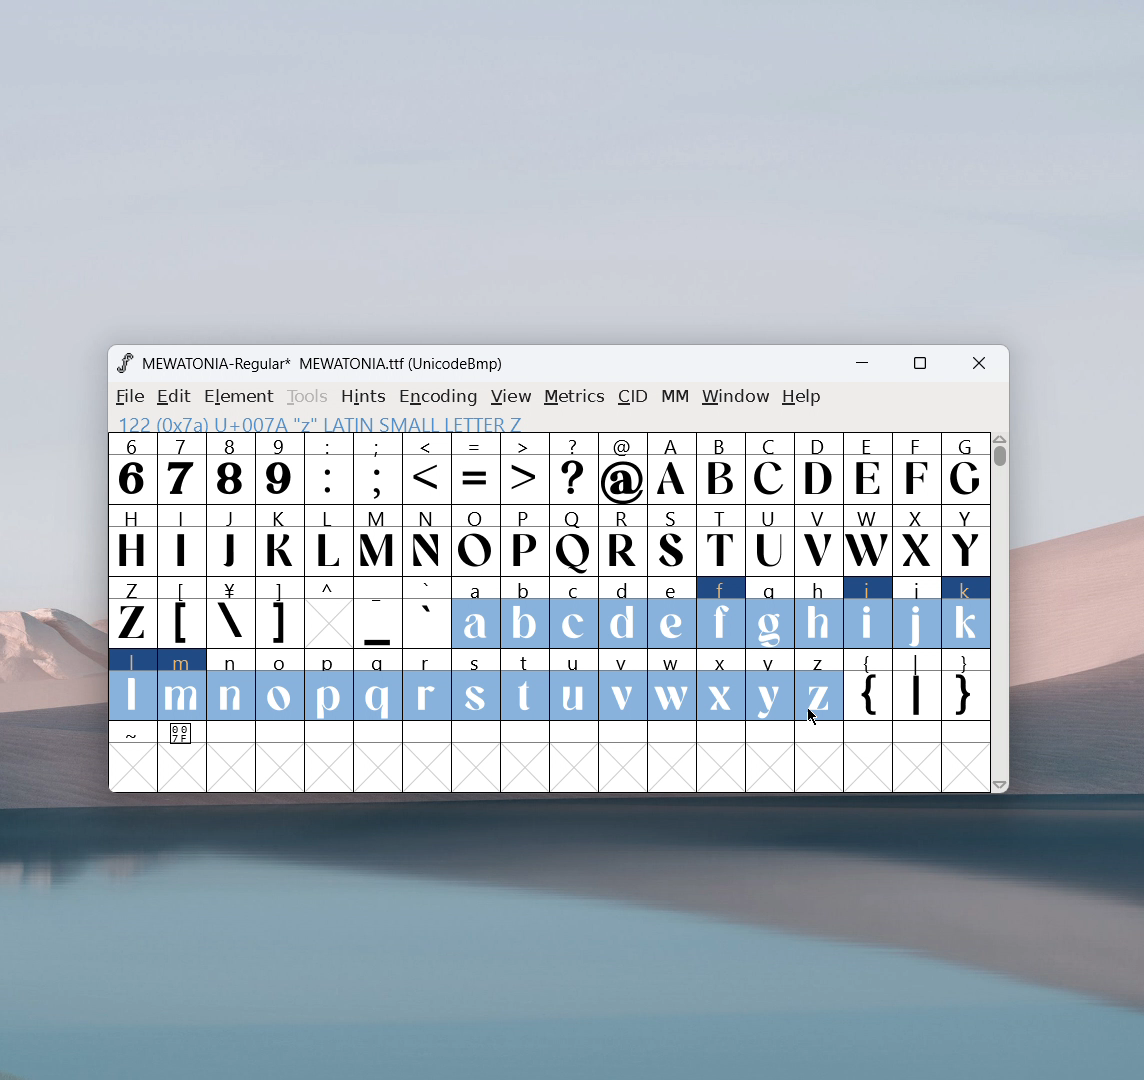  What do you see at coordinates (632, 397) in the screenshot?
I see `cid` at bounding box center [632, 397].